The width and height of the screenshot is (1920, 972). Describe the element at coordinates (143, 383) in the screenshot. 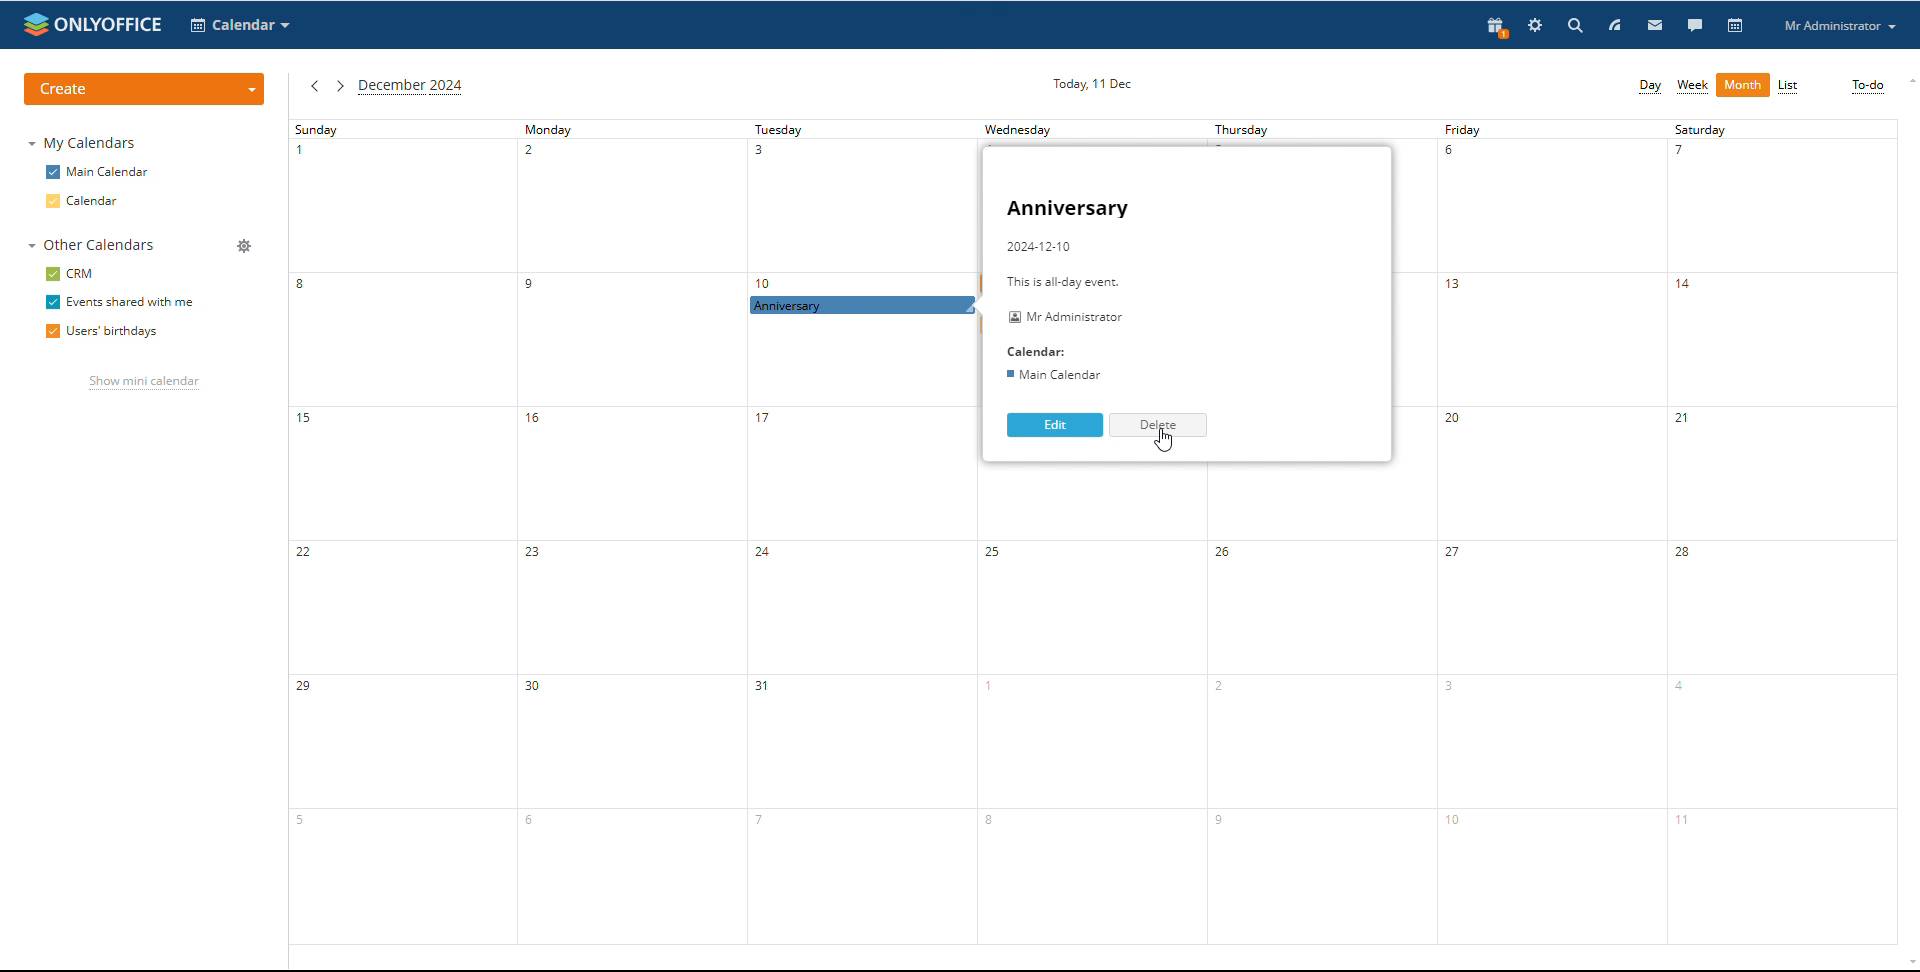

I see `show mini calendar` at that location.